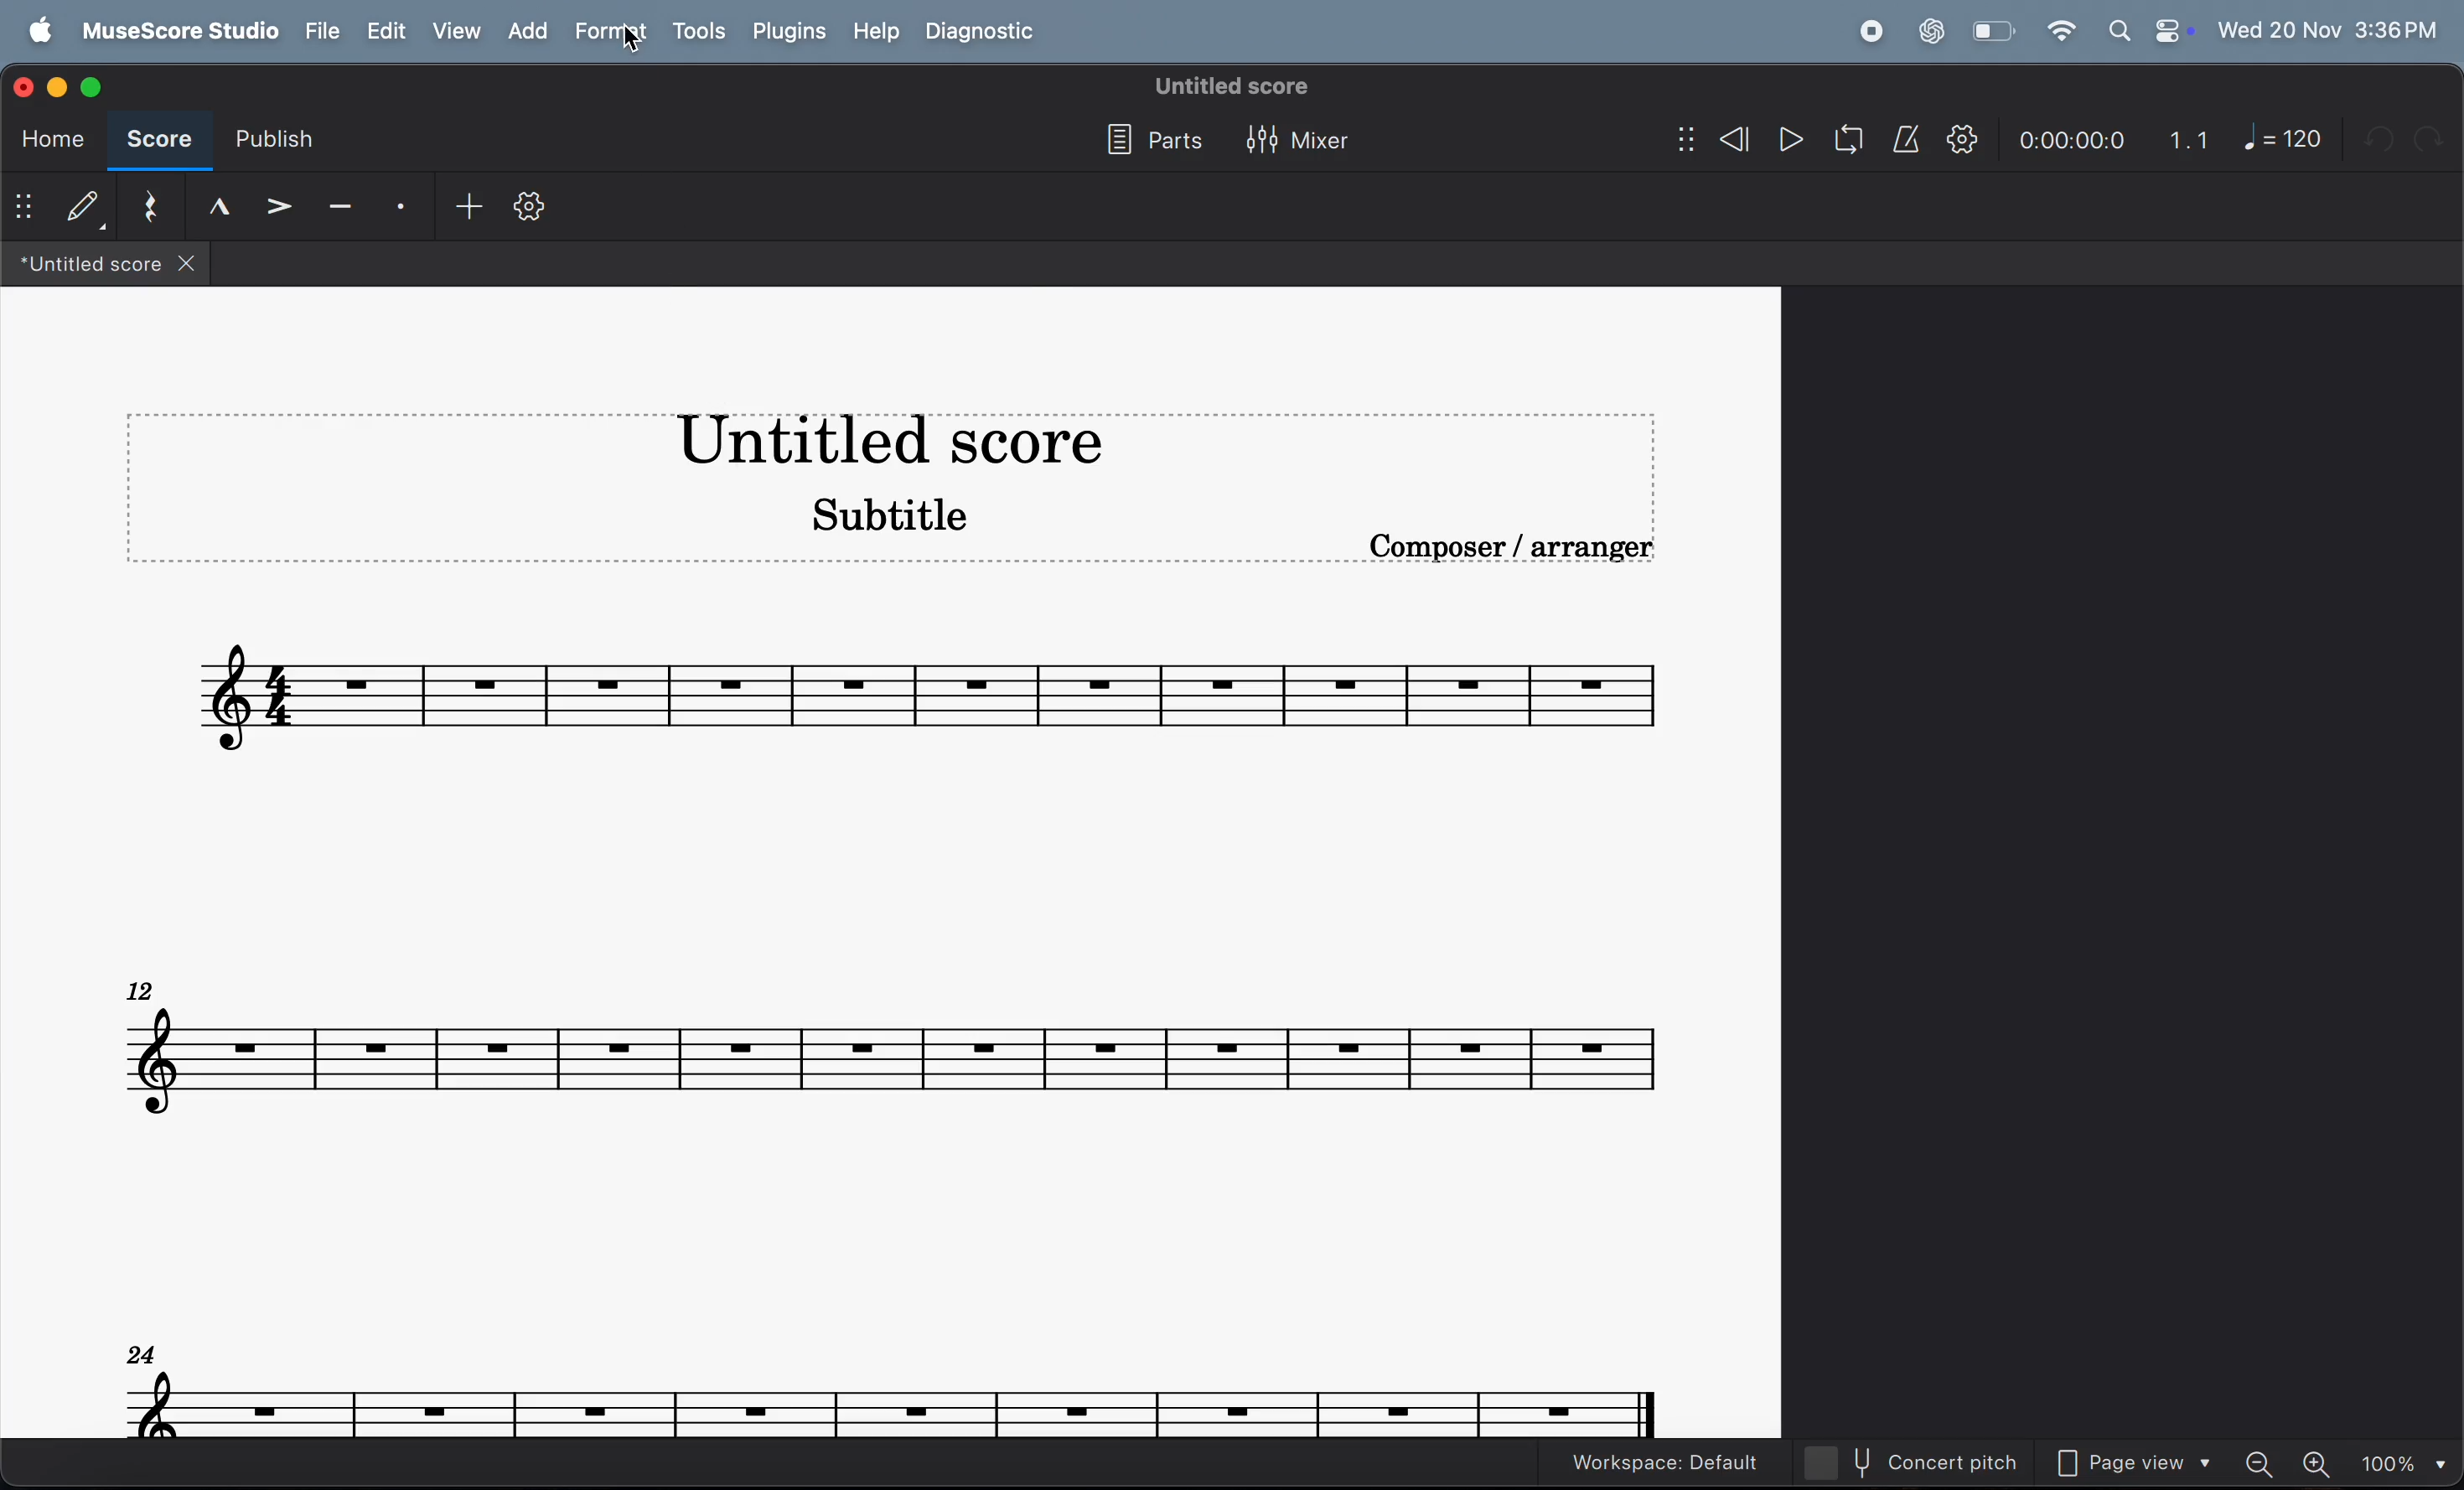 The image size is (2464, 1490). I want to click on add, so click(535, 32).